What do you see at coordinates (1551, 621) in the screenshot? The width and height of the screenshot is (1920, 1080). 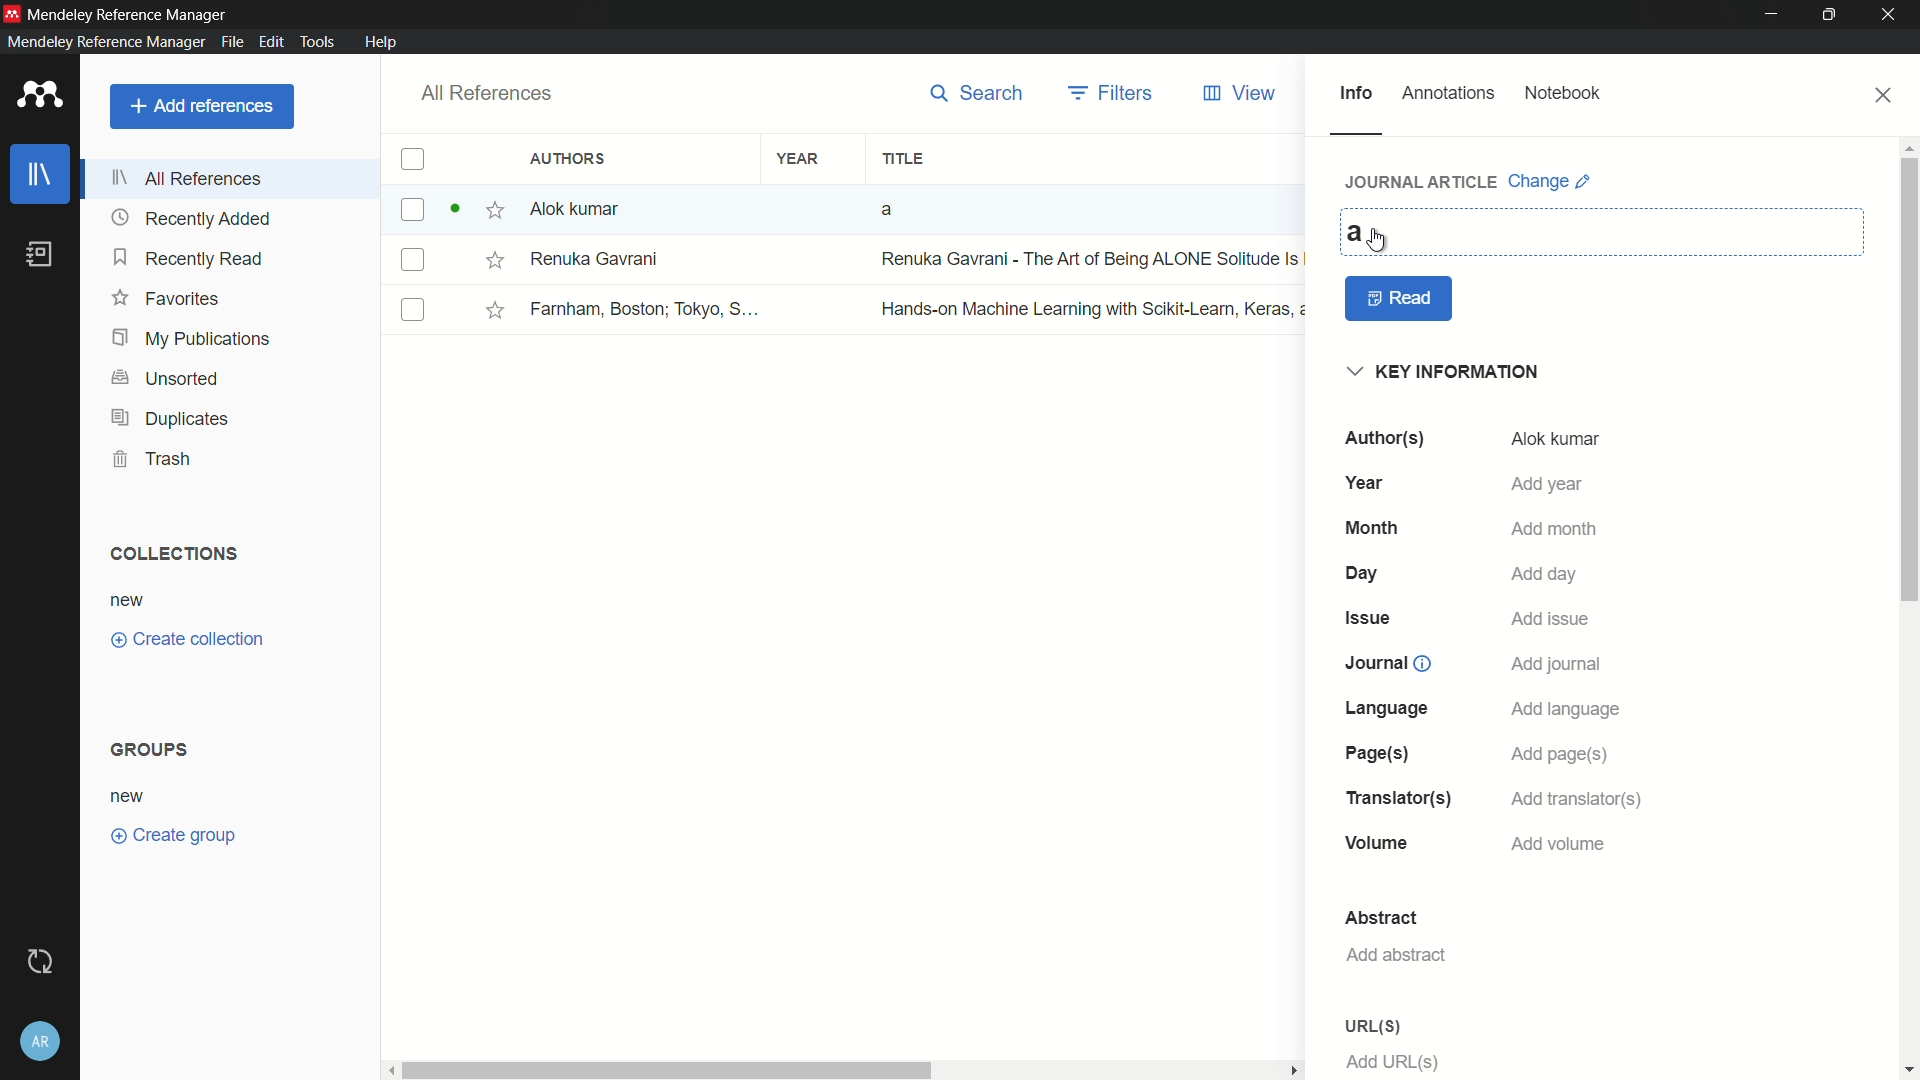 I see `add issue` at bounding box center [1551, 621].